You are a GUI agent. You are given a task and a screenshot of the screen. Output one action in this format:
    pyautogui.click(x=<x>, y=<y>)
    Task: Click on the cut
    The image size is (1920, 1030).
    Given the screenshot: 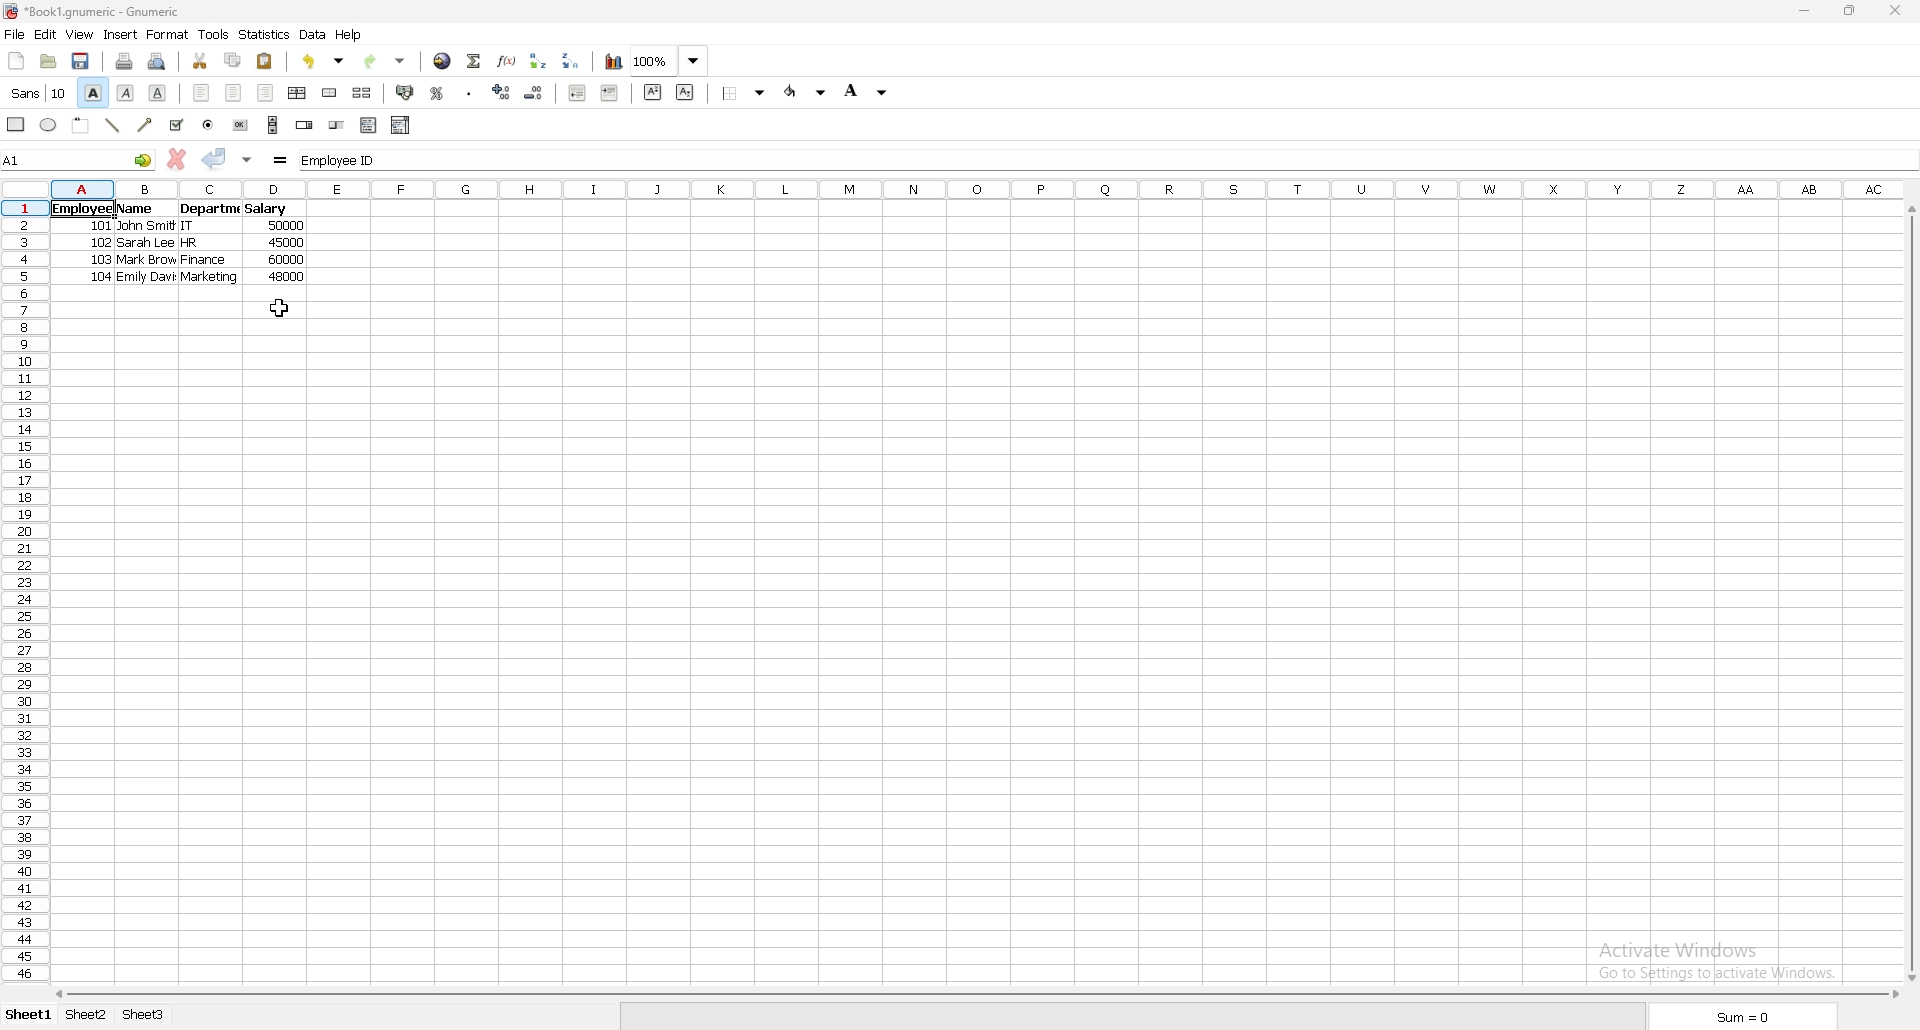 What is the action you would take?
    pyautogui.click(x=200, y=60)
    